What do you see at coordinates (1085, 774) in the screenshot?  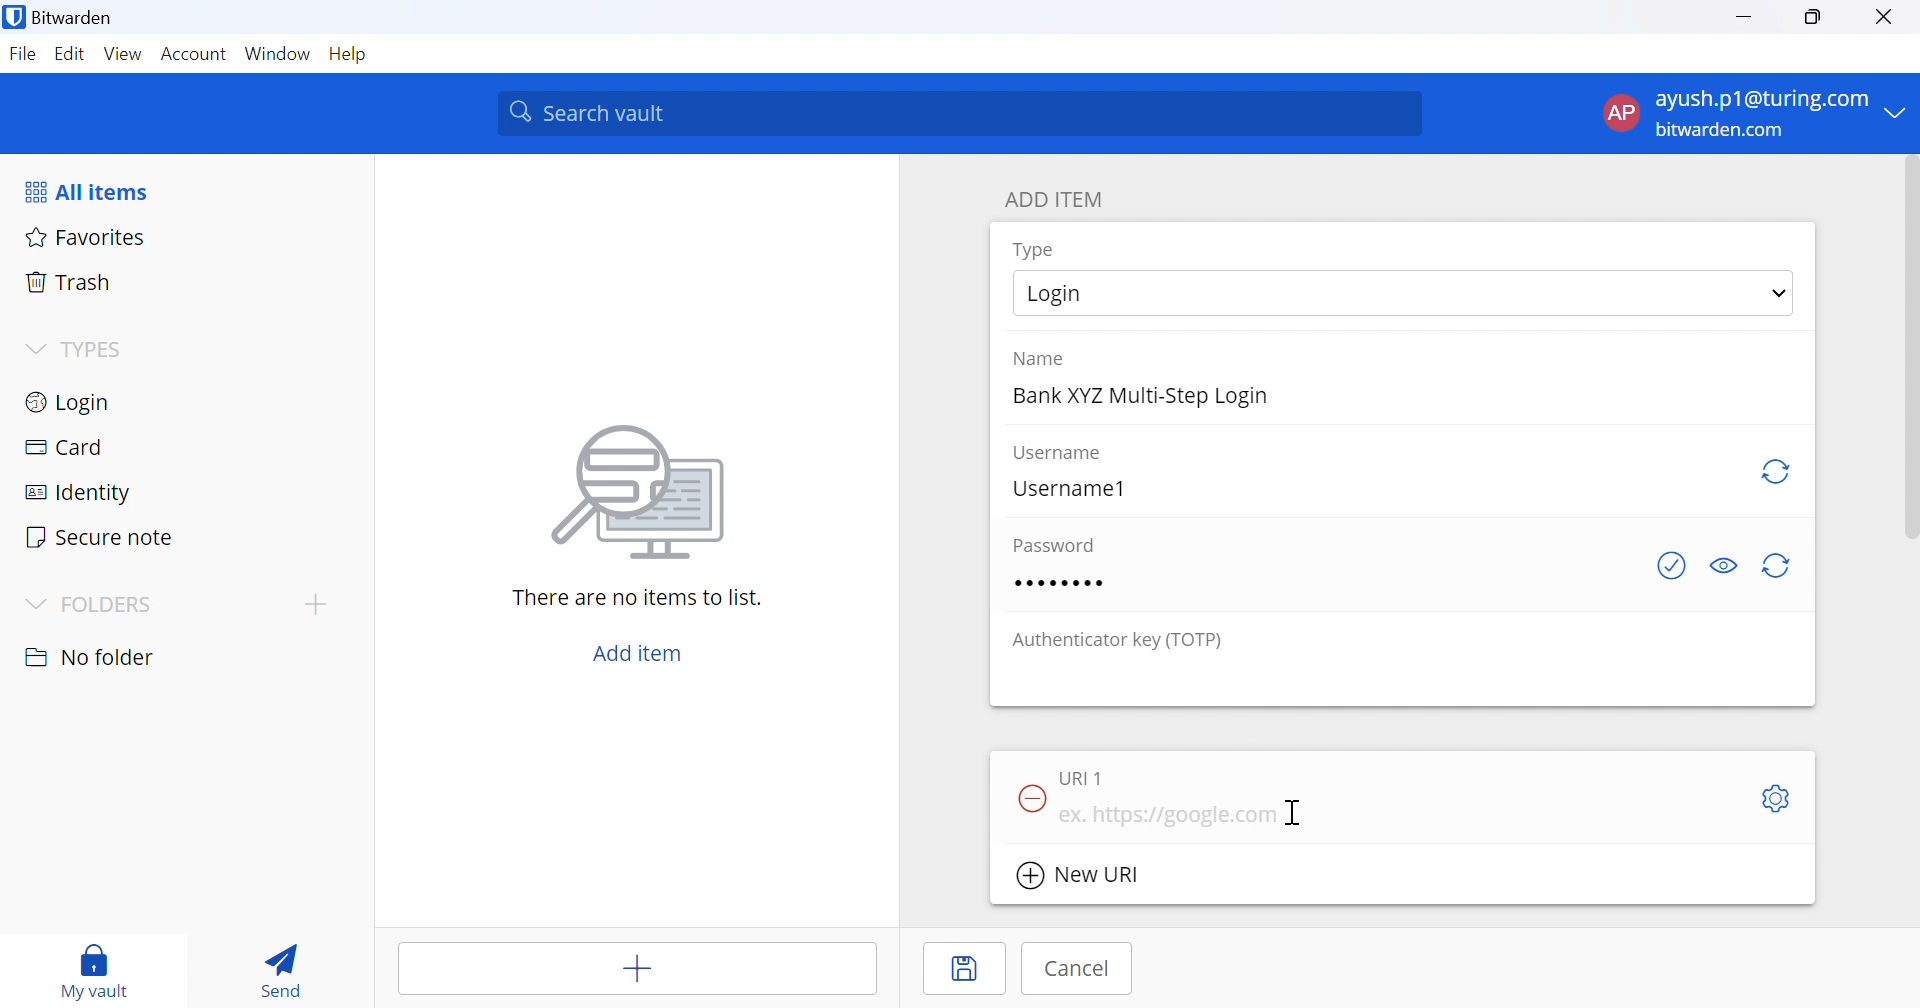 I see `URI 1` at bounding box center [1085, 774].